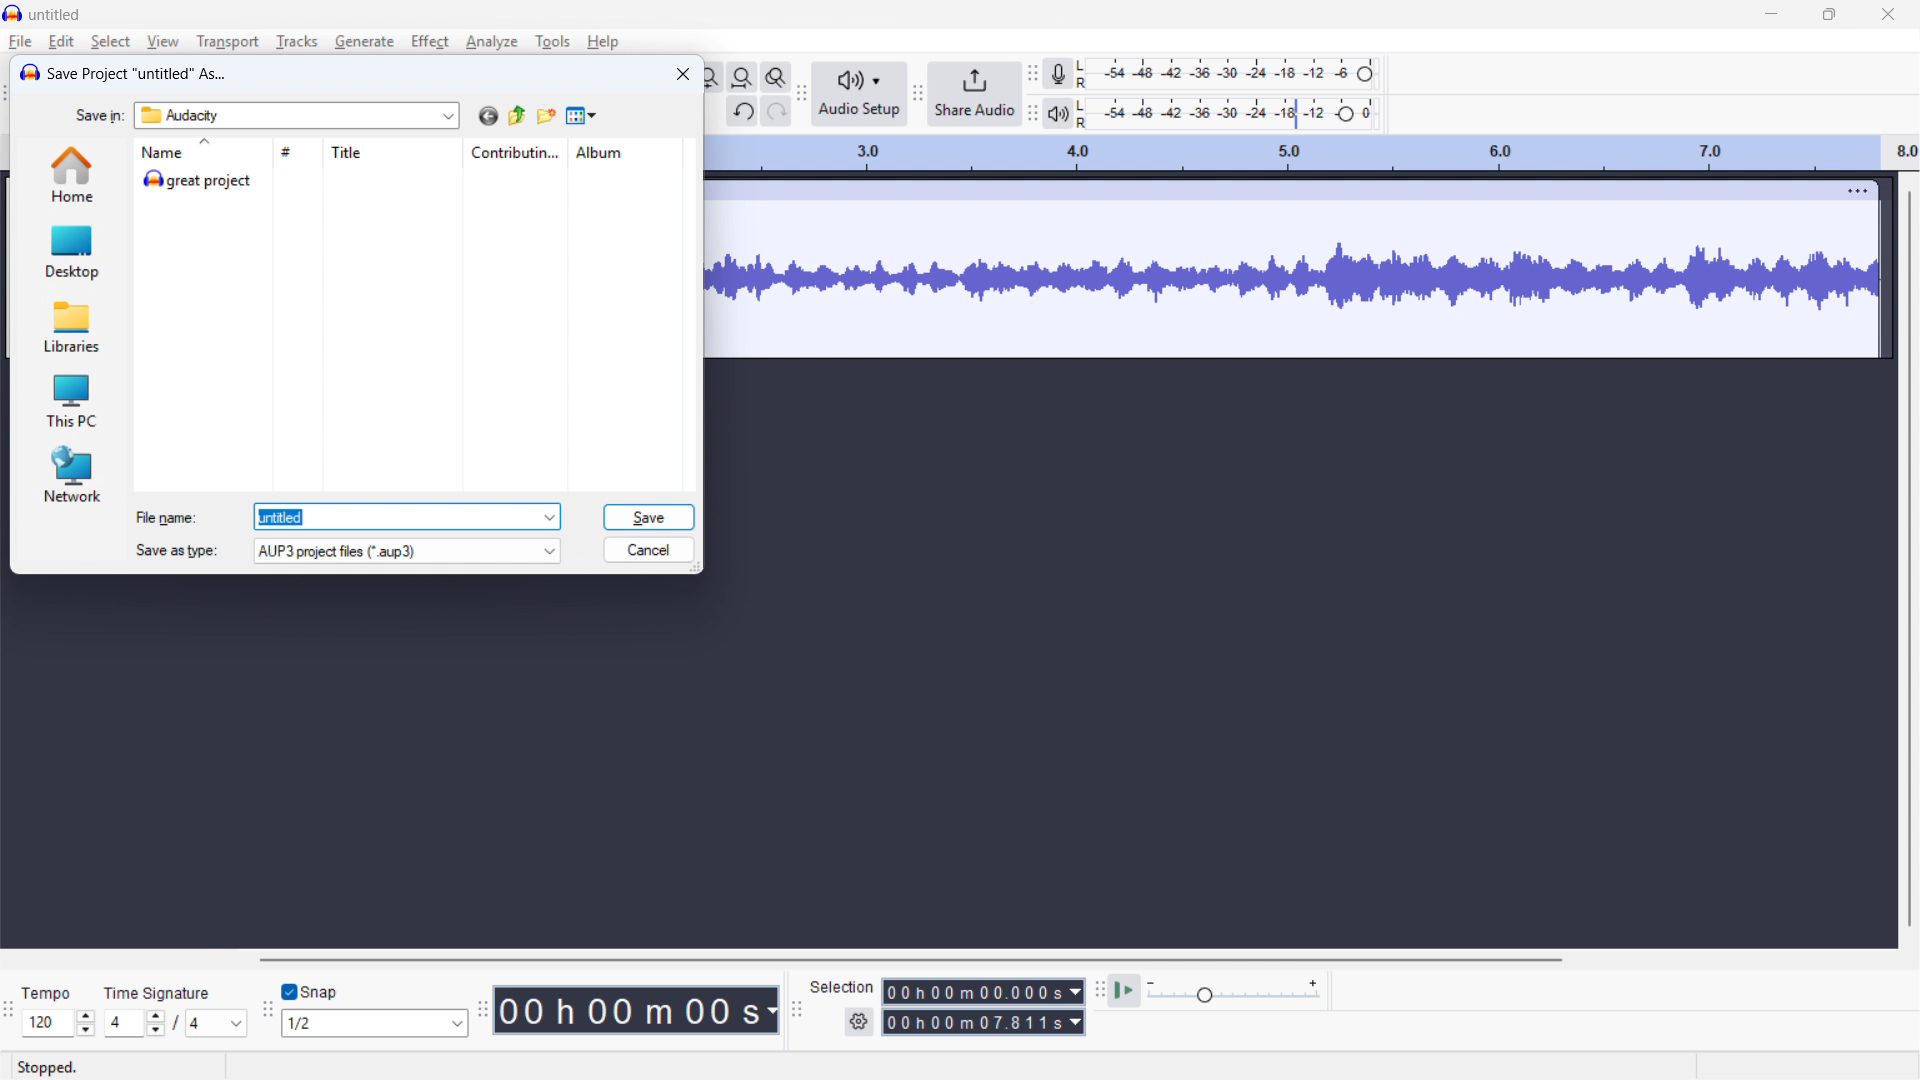 The image size is (1920, 1080). What do you see at coordinates (492, 42) in the screenshot?
I see `analyse` at bounding box center [492, 42].